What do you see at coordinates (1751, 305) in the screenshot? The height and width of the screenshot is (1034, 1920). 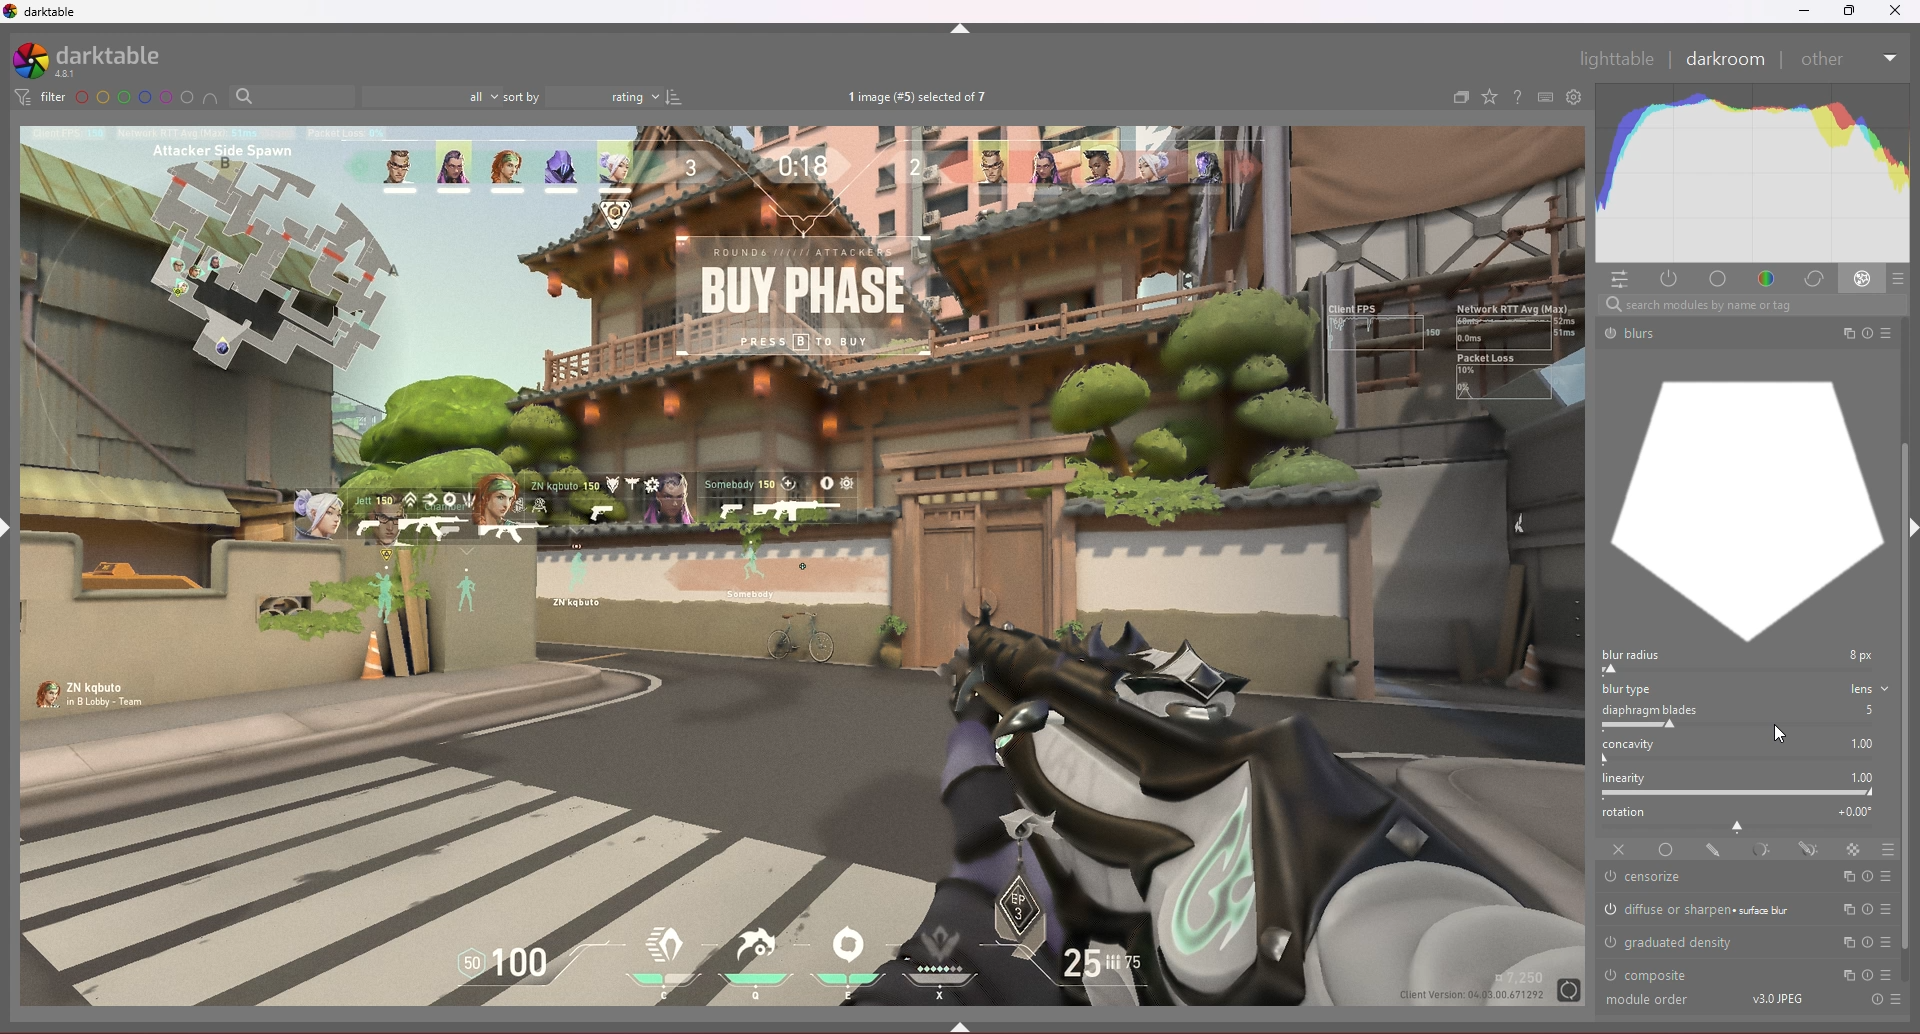 I see `` at bounding box center [1751, 305].